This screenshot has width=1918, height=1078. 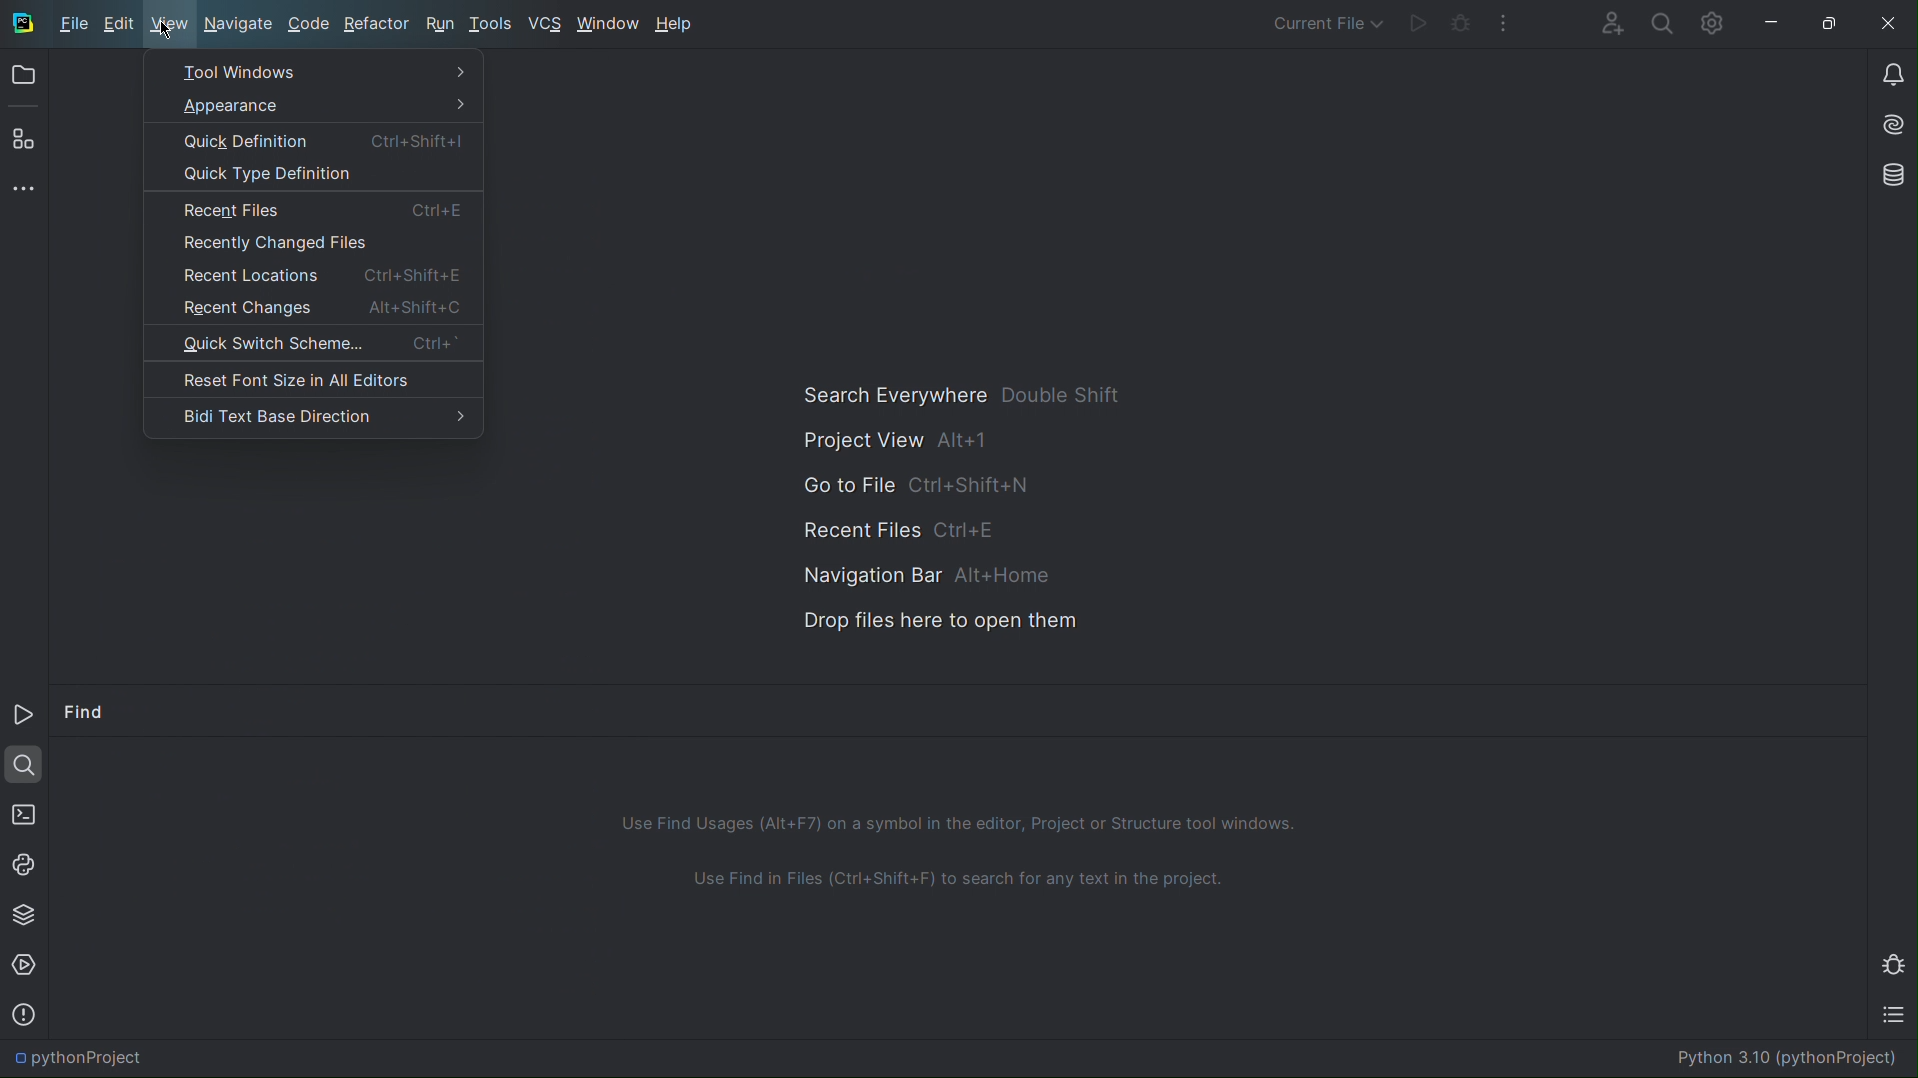 I want to click on Code, so click(x=306, y=25).